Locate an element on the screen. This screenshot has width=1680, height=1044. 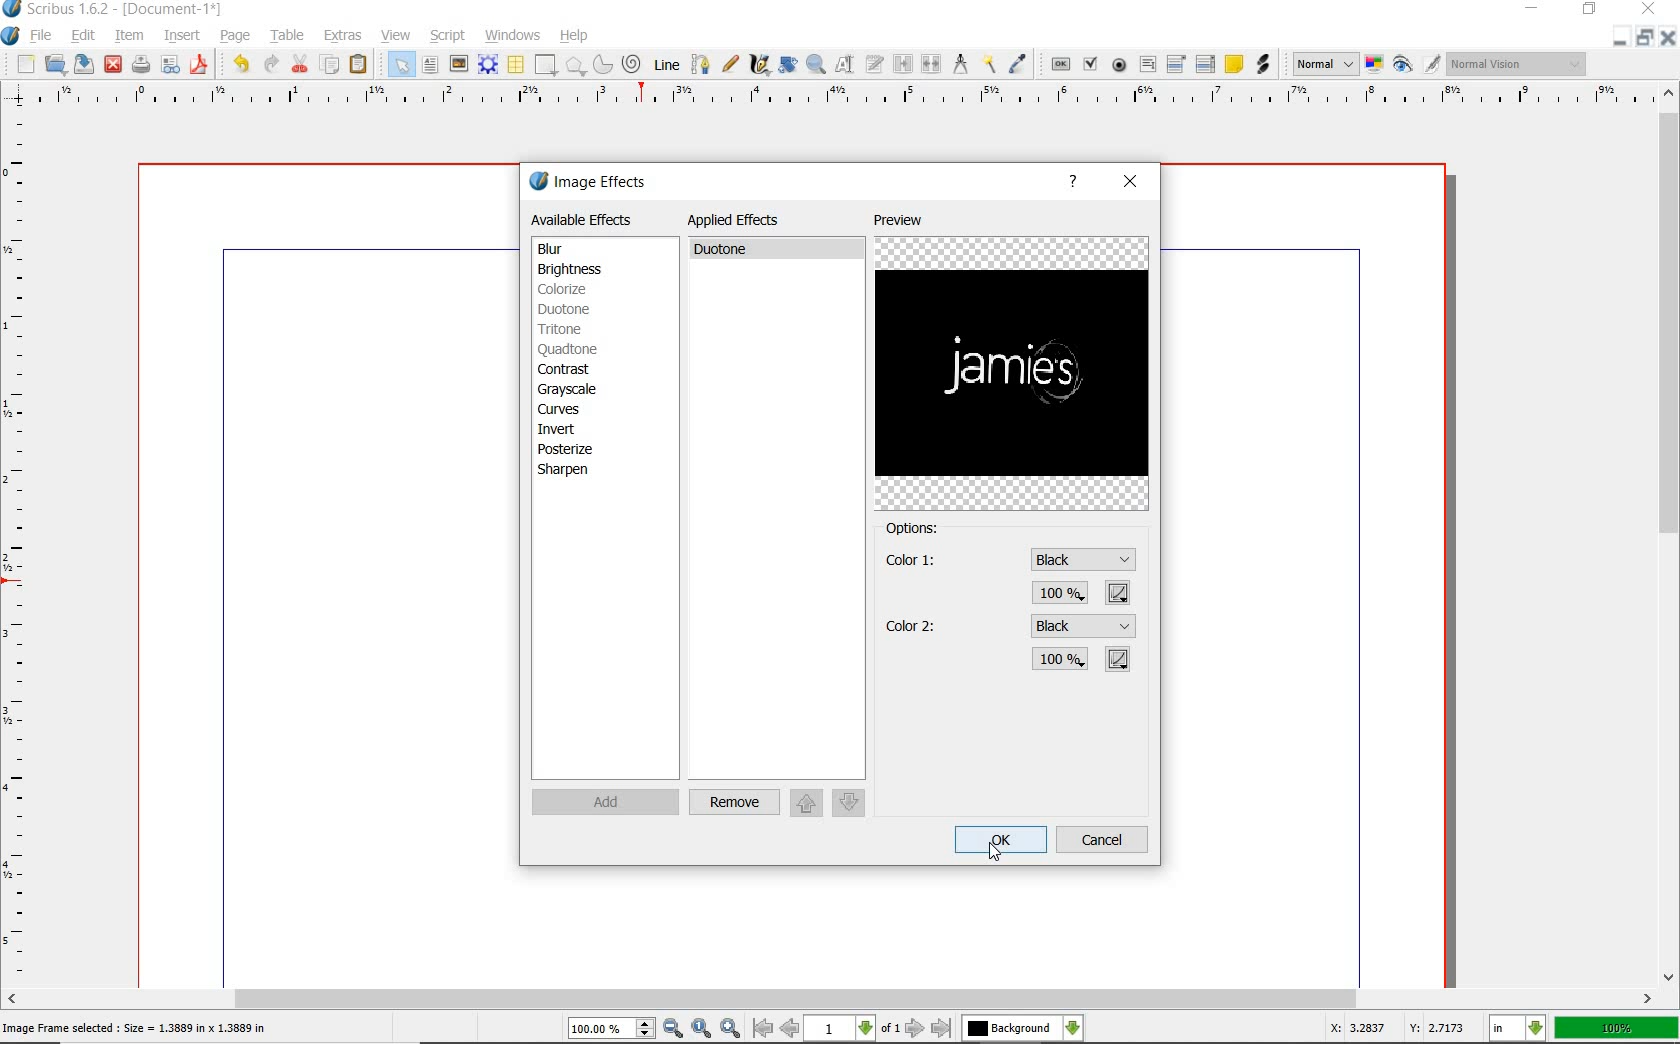
remove is located at coordinates (733, 803).